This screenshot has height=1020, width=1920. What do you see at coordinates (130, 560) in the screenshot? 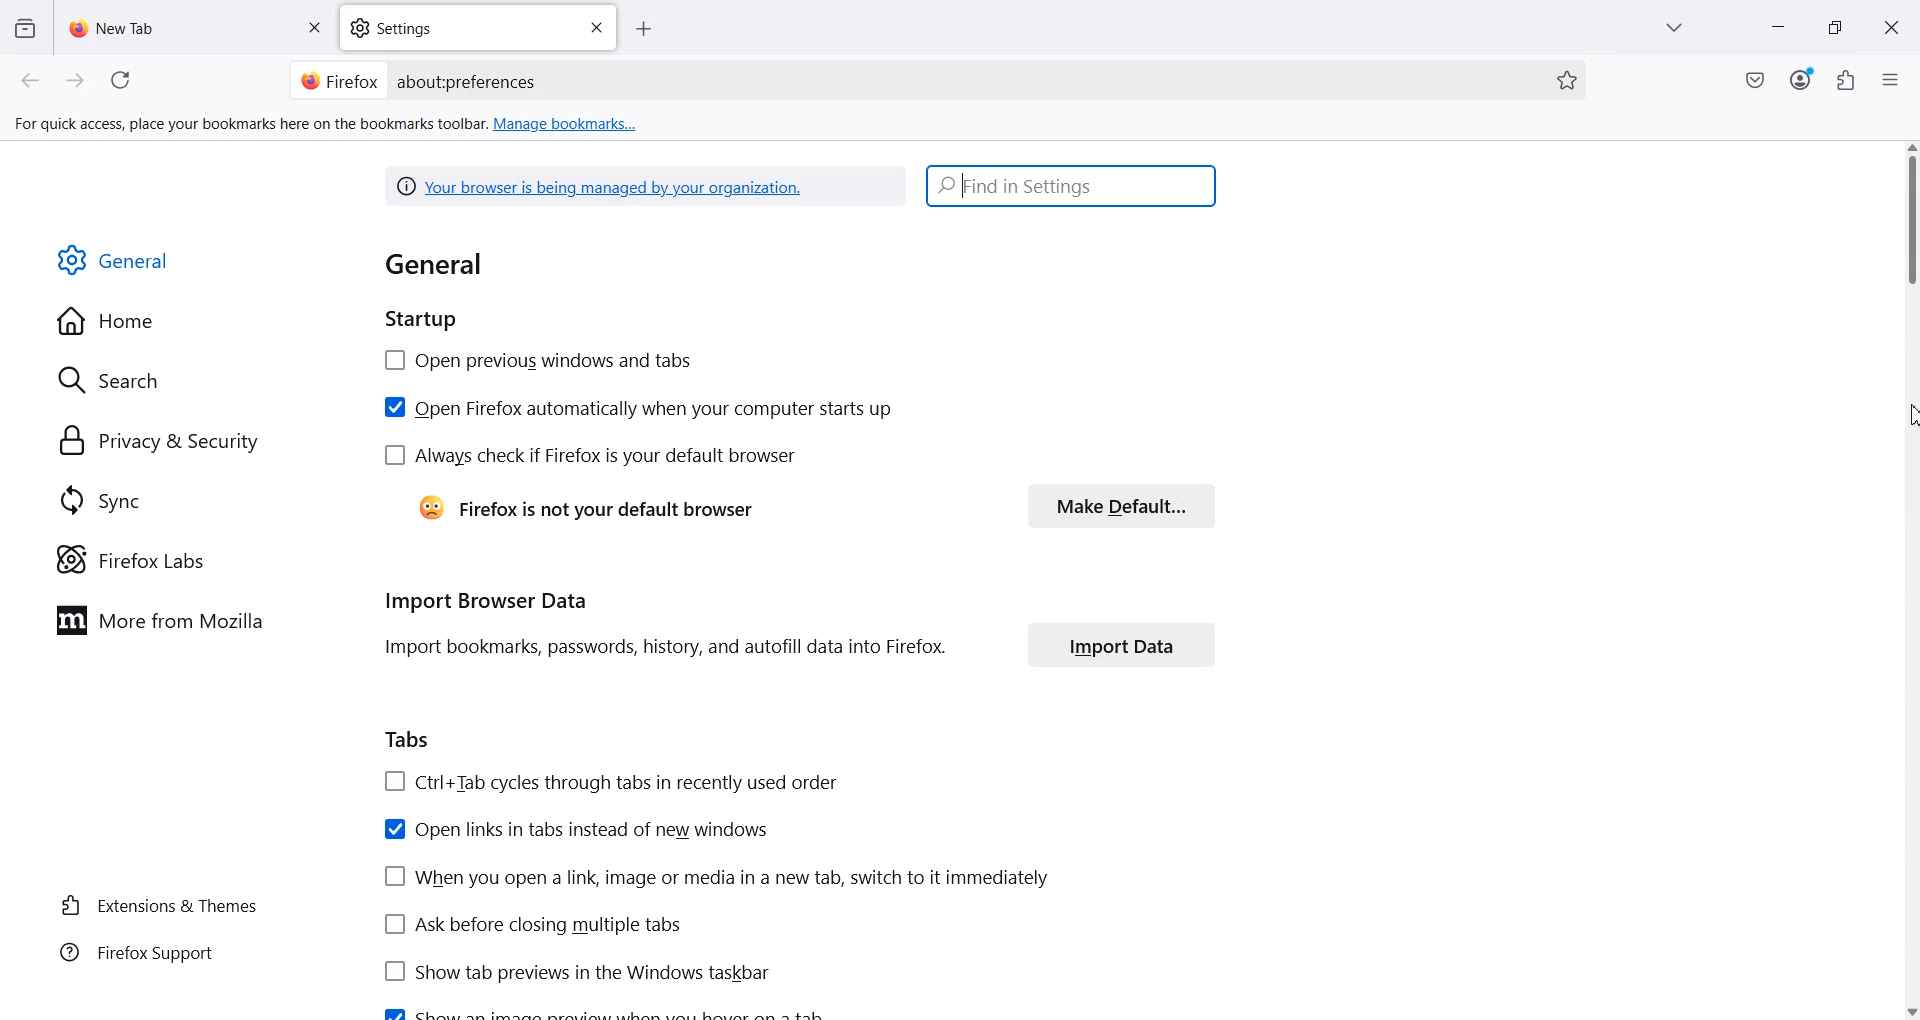
I see `Firefox Labs` at bounding box center [130, 560].